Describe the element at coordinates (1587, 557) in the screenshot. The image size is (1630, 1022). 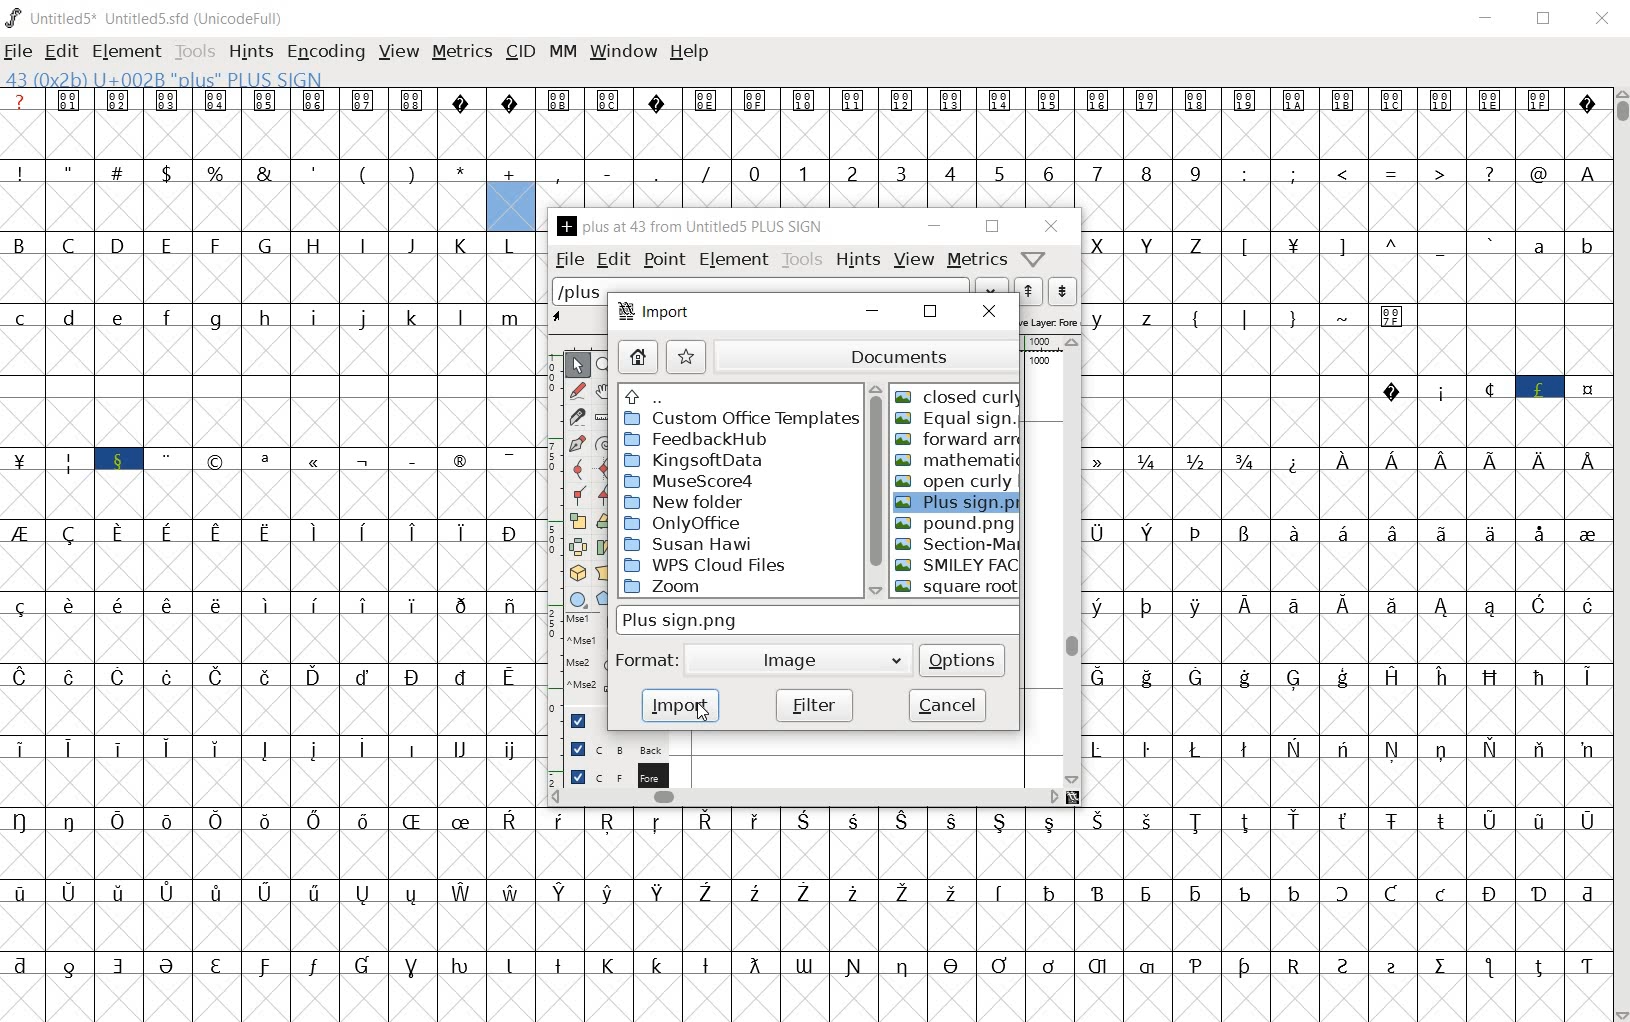
I see `special characters` at that location.